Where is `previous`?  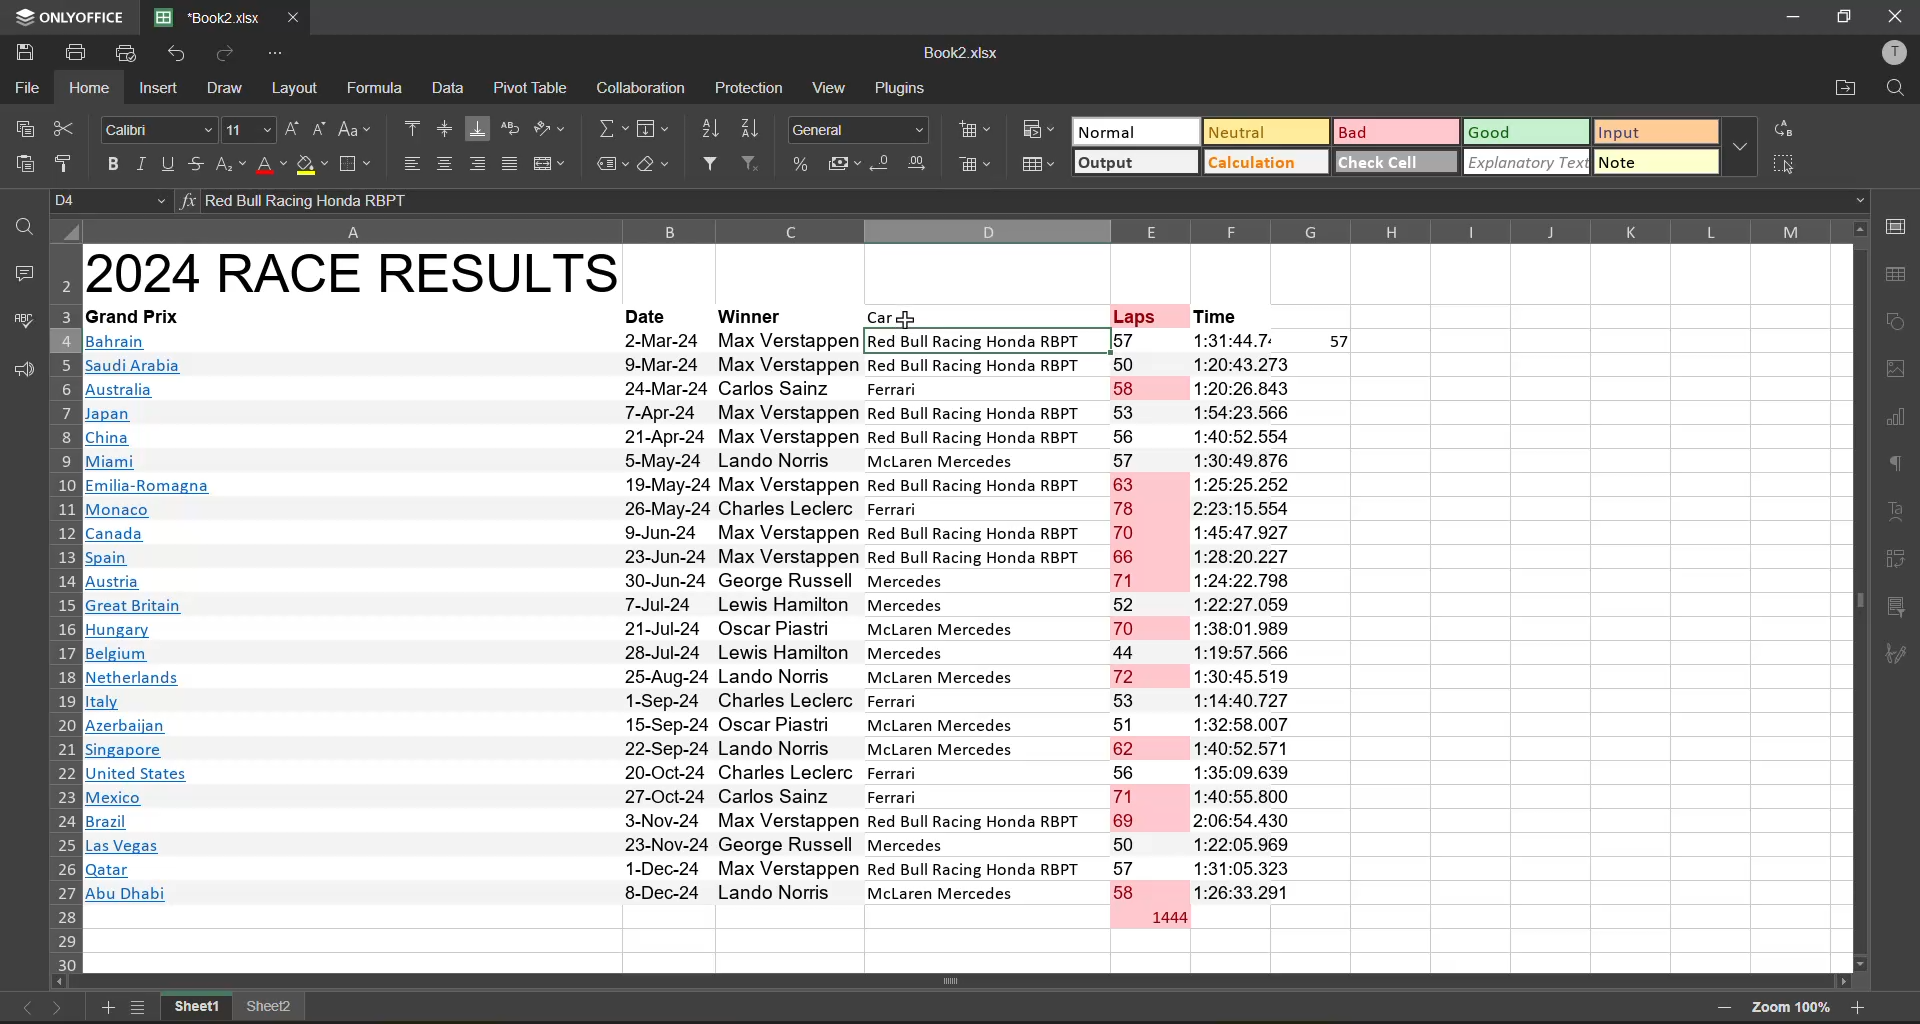
previous is located at coordinates (23, 1006).